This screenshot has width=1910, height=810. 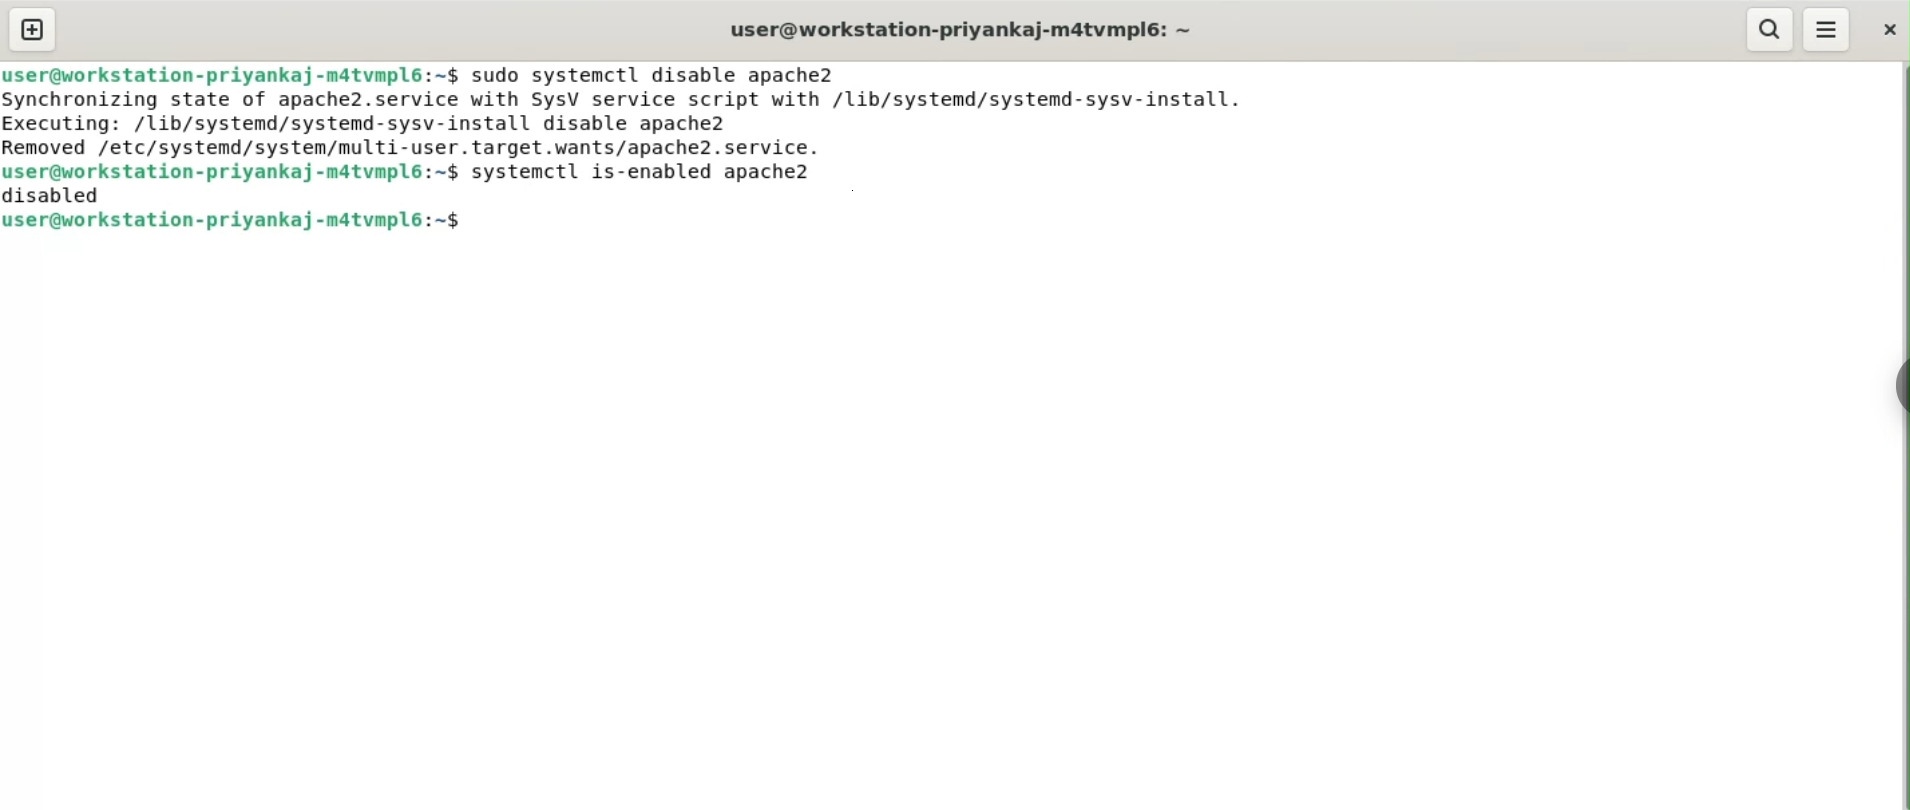 What do you see at coordinates (1883, 385) in the screenshot?
I see `Toggle Button` at bounding box center [1883, 385].